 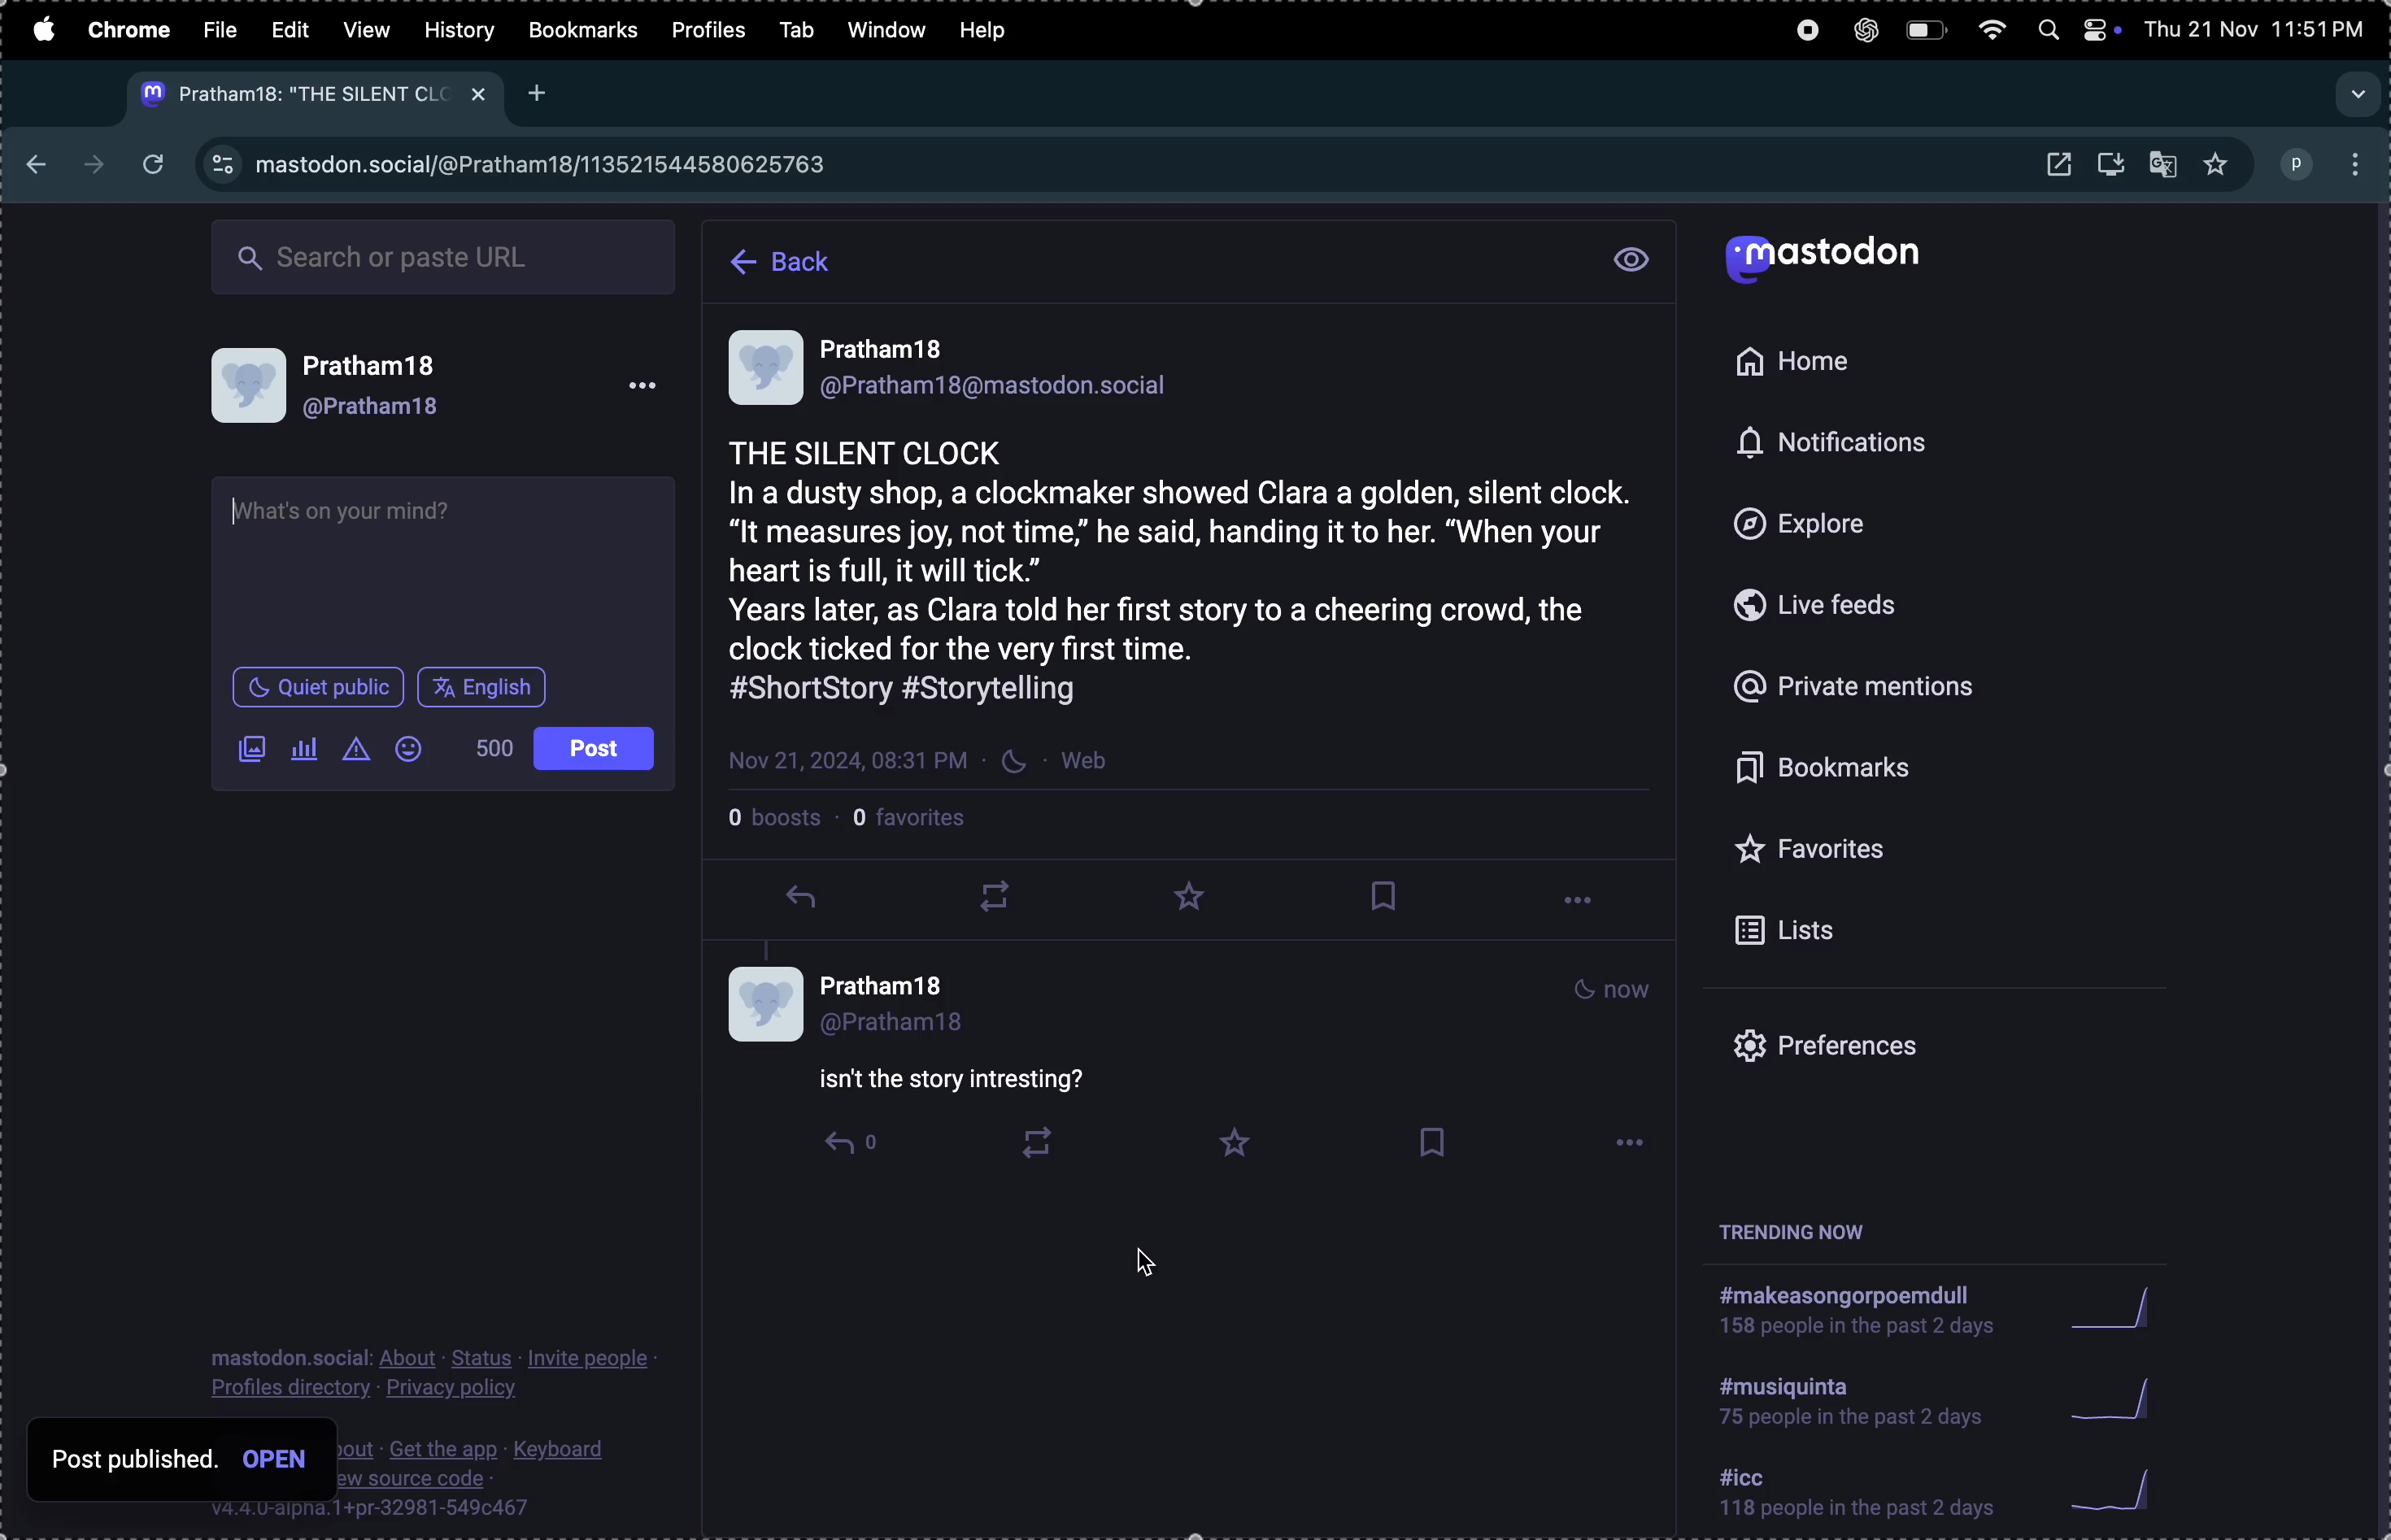 What do you see at coordinates (2354, 87) in the screenshot?
I see `search tabs` at bounding box center [2354, 87].